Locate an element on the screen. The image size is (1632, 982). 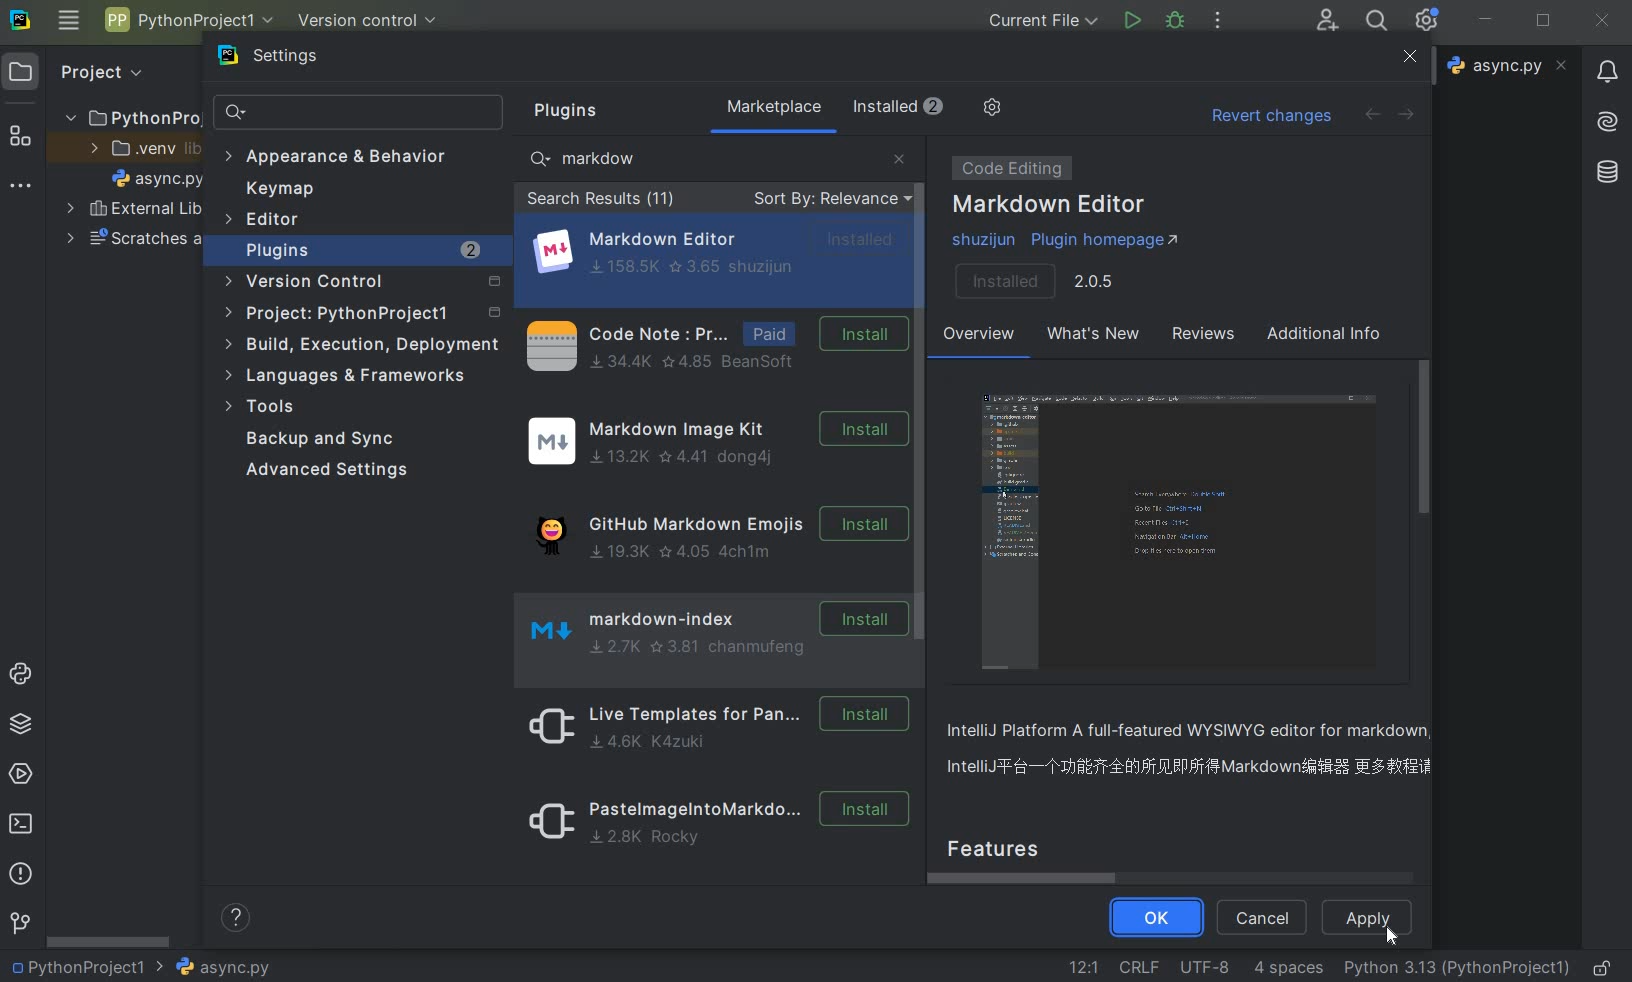
make file ready only is located at coordinates (1606, 968).